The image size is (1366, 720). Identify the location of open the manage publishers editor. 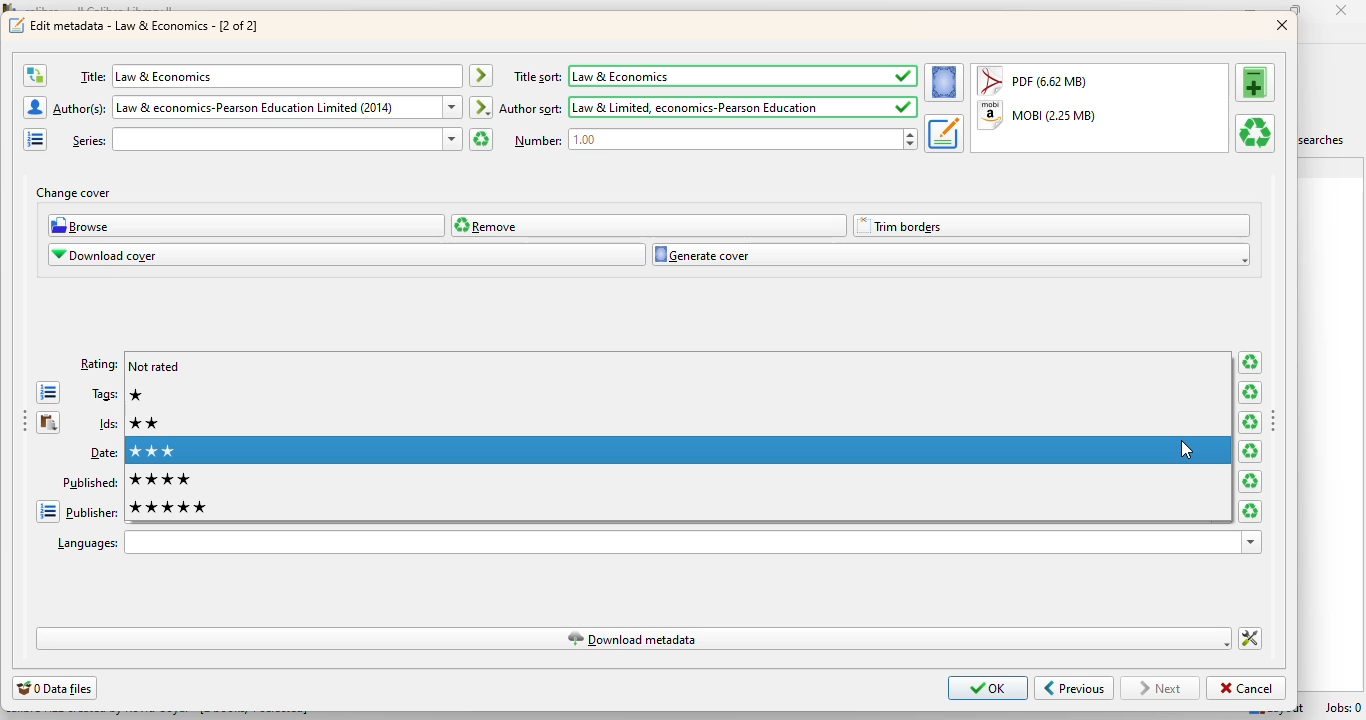
(46, 511).